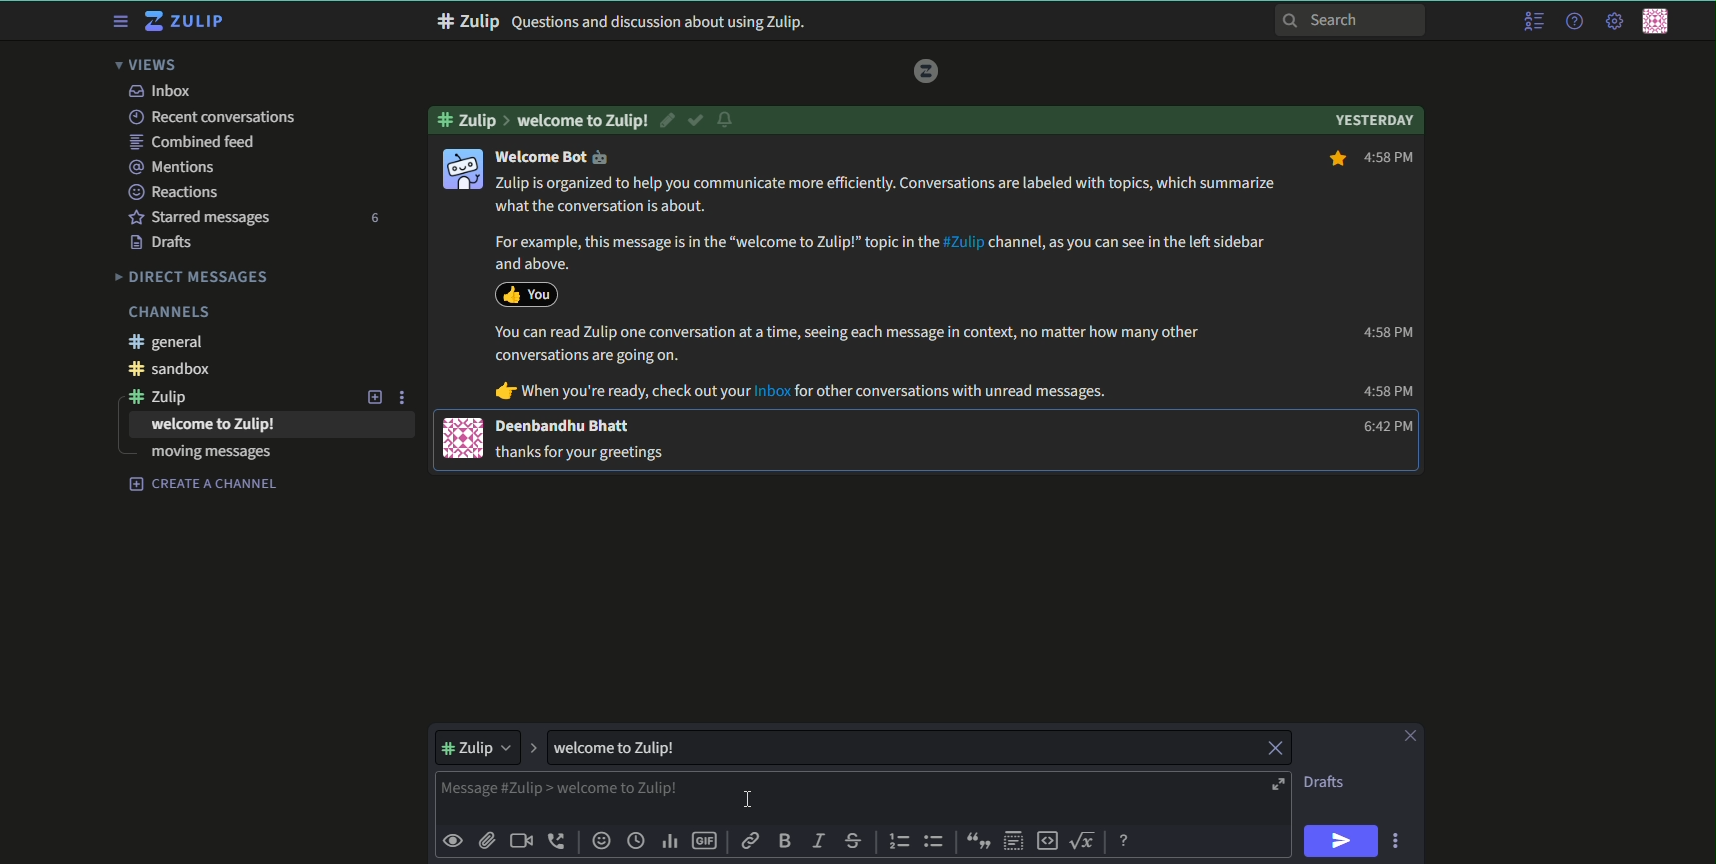 The height and width of the screenshot is (864, 1716). Describe the element at coordinates (175, 166) in the screenshot. I see `mentions` at that location.